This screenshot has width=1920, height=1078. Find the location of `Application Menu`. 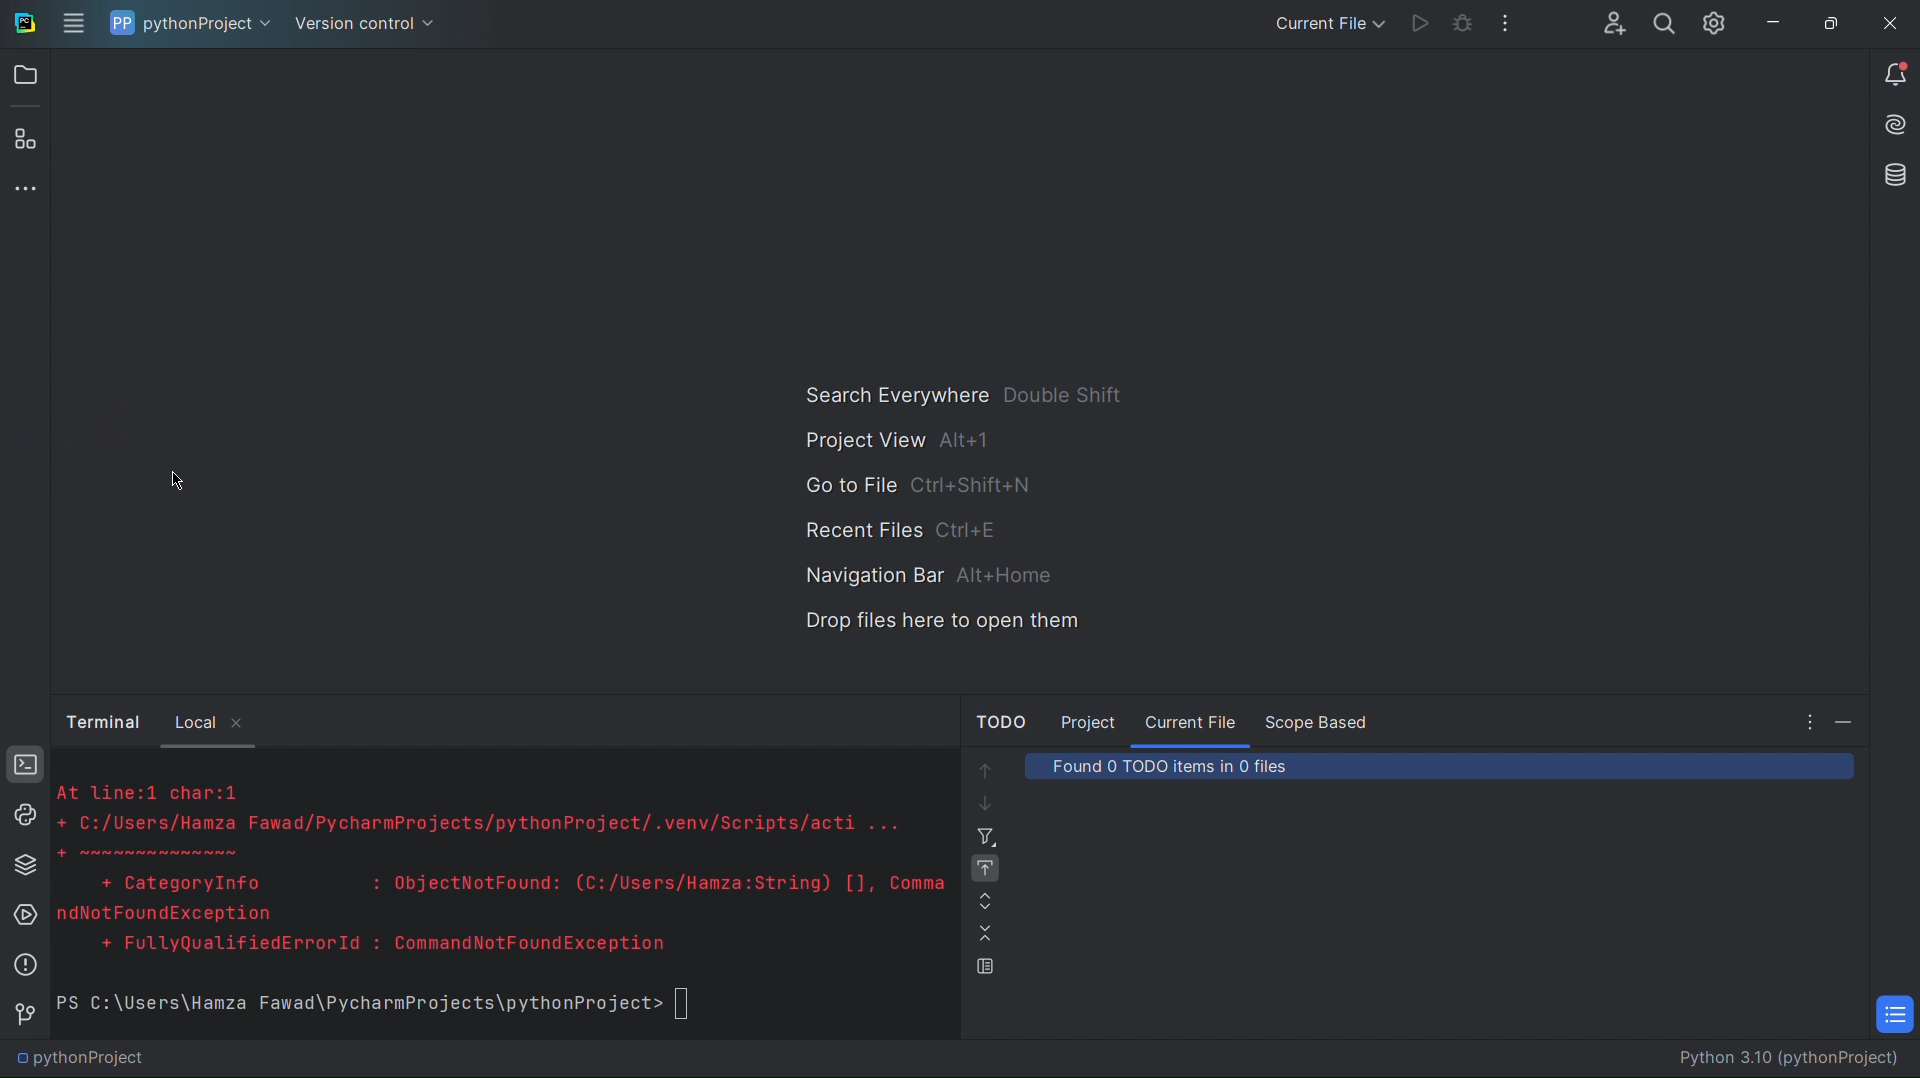

Application Menu is located at coordinates (75, 25).